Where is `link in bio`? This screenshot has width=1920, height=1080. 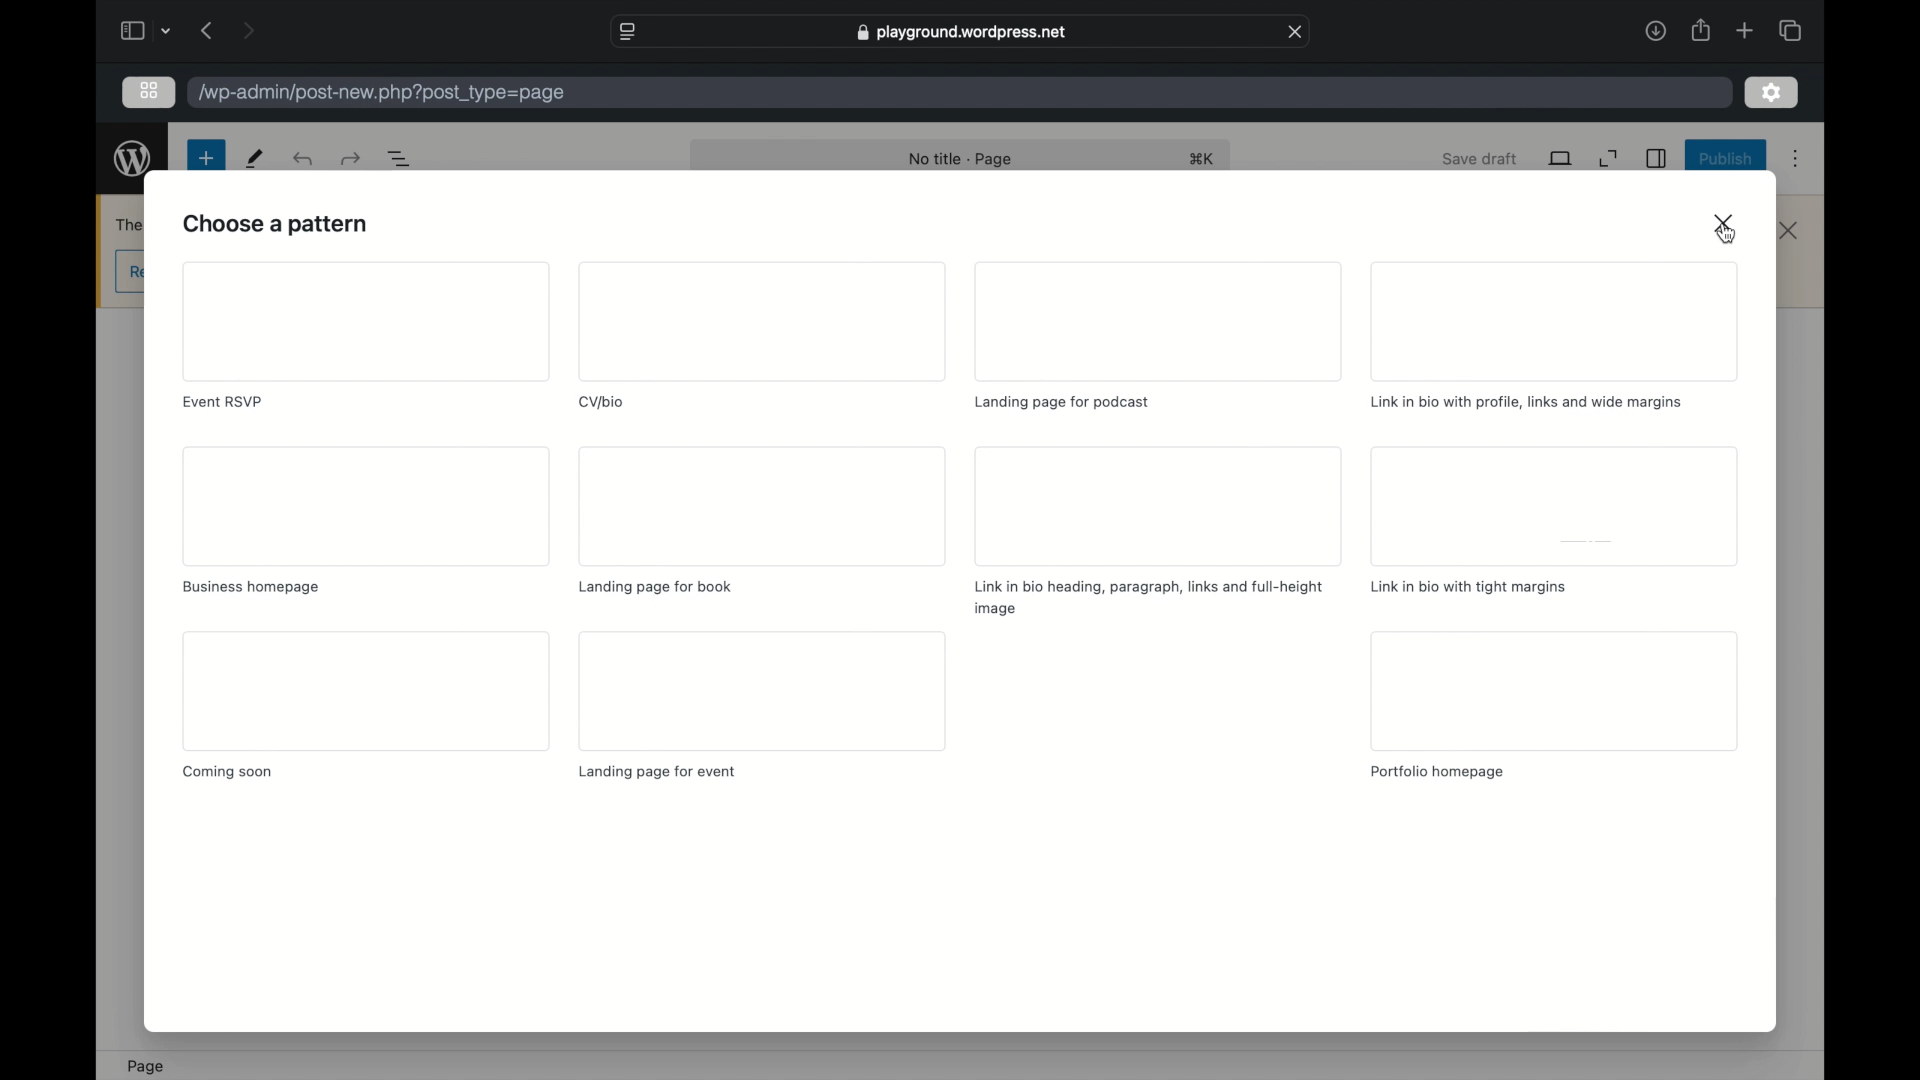
link in bio is located at coordinates (1146, 598).